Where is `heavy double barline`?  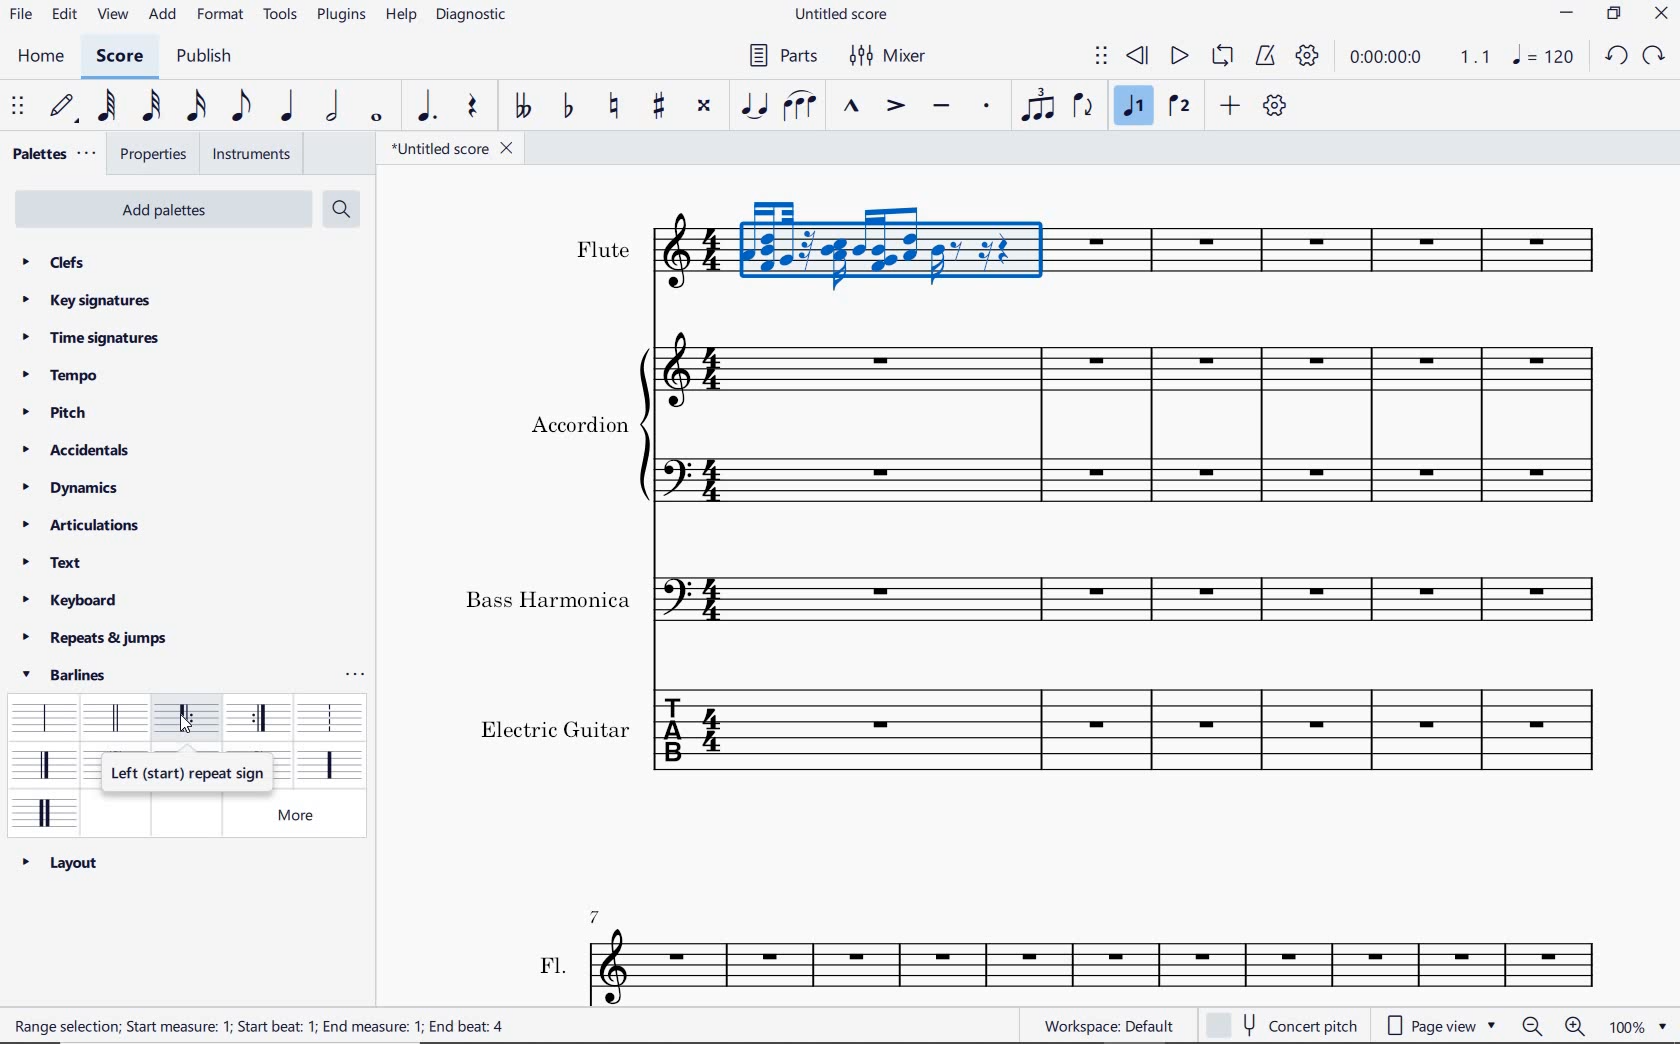 heavy double barline is located at coordinates (45, 811).